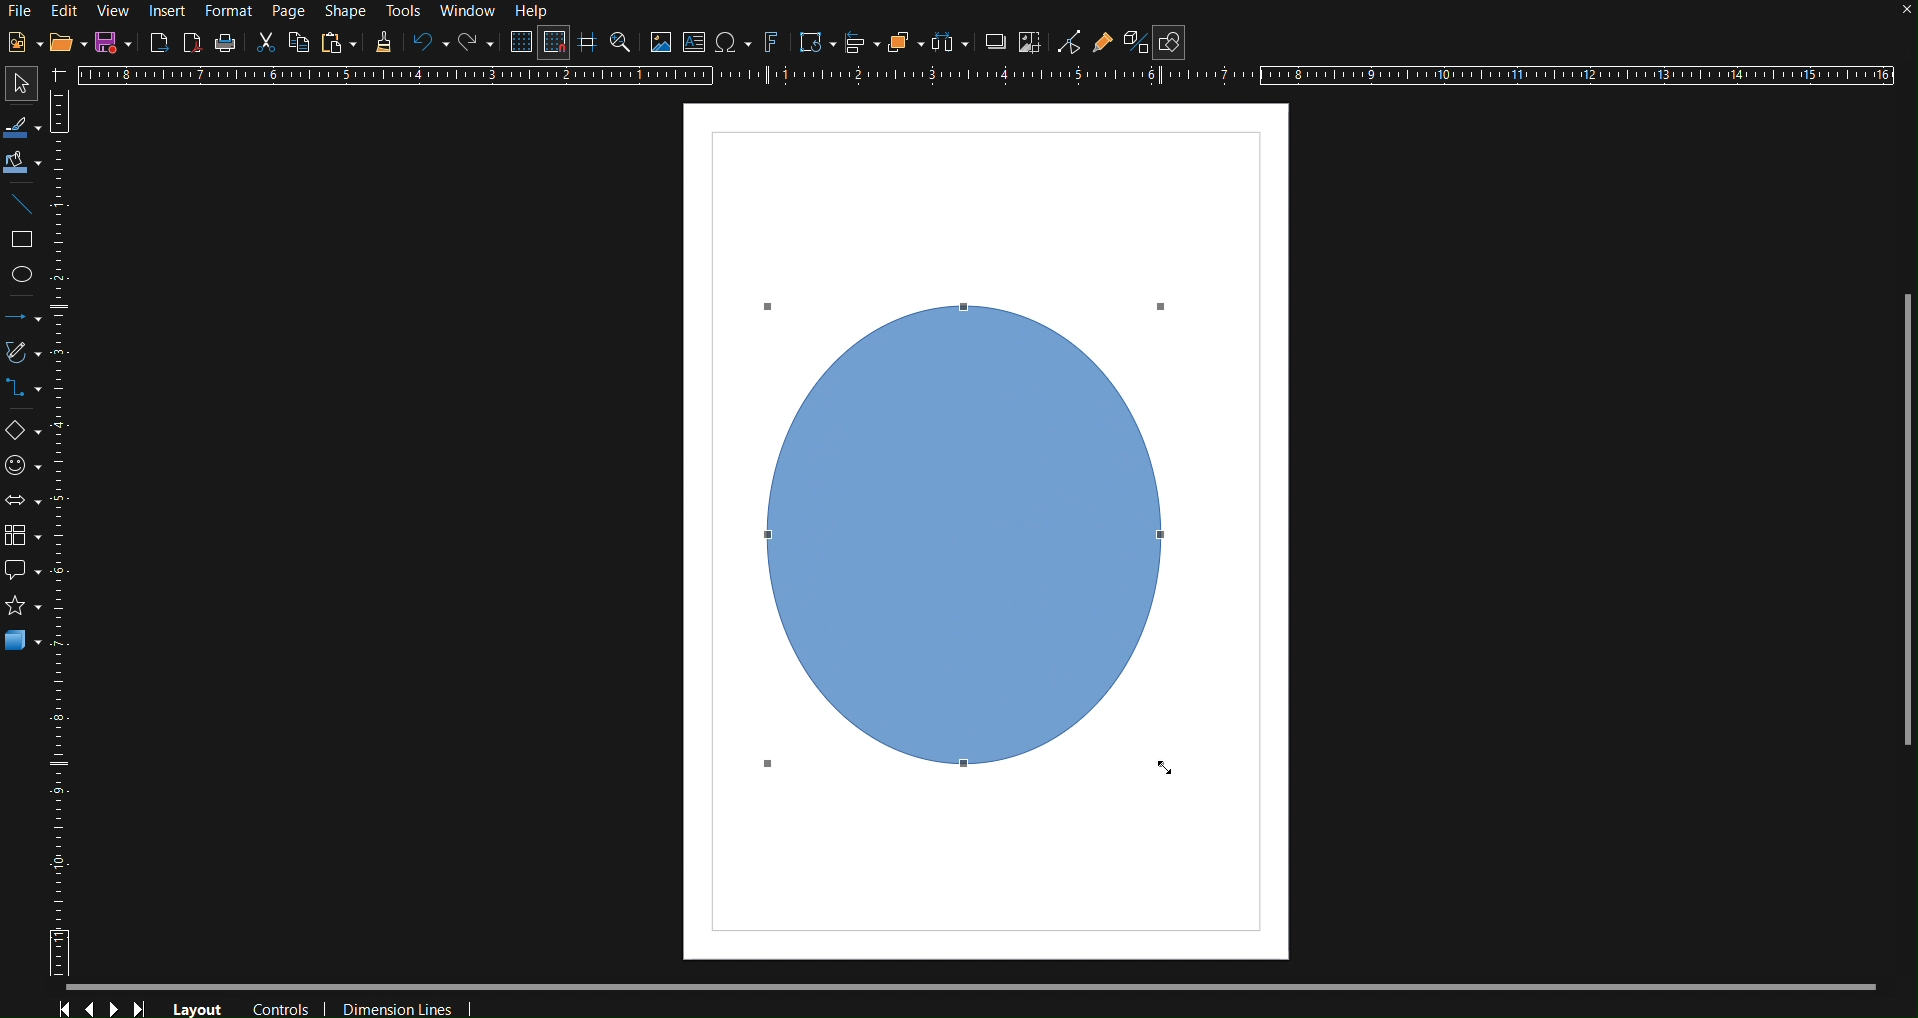 The image size is (1918, 1018). Describe the element at coordinates (19, 44) in the screenshot. I see `New` at that location.